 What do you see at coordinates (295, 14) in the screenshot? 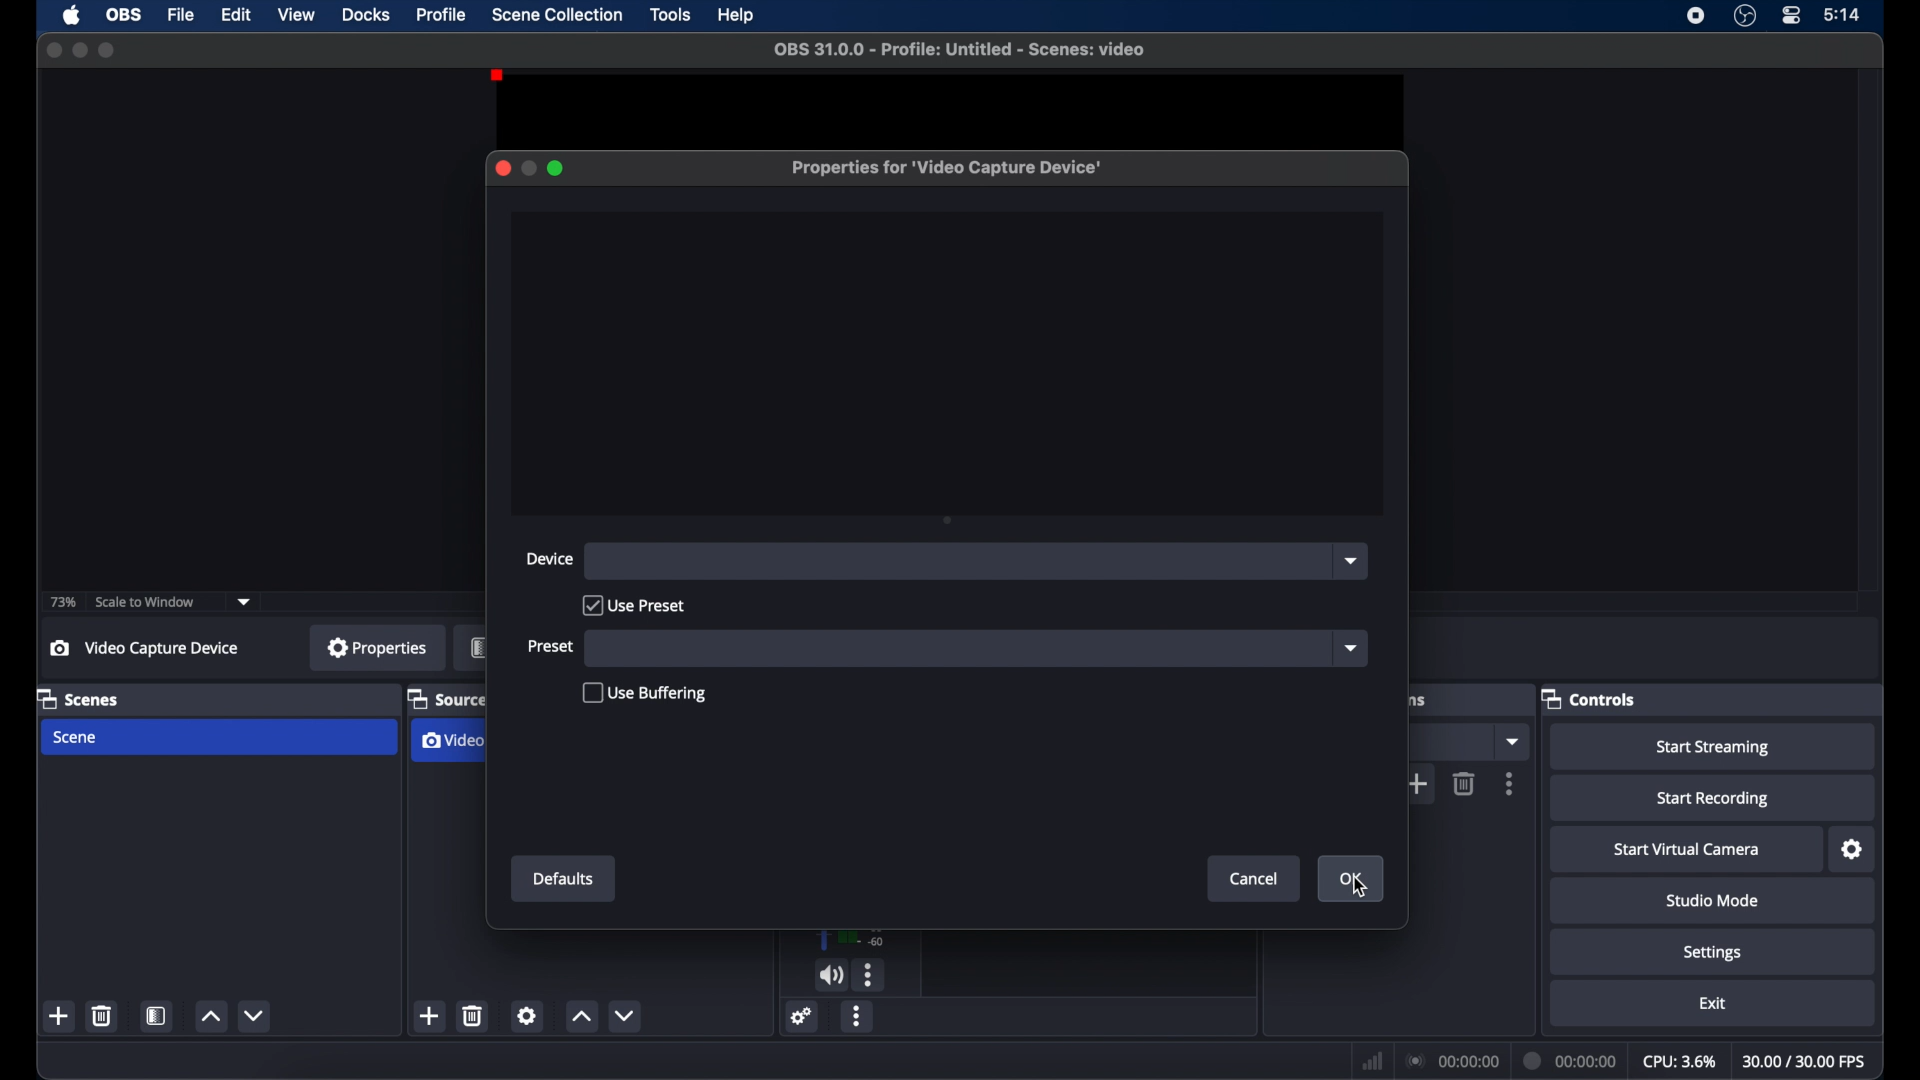
I see `view` at bounding box center [295, 14].